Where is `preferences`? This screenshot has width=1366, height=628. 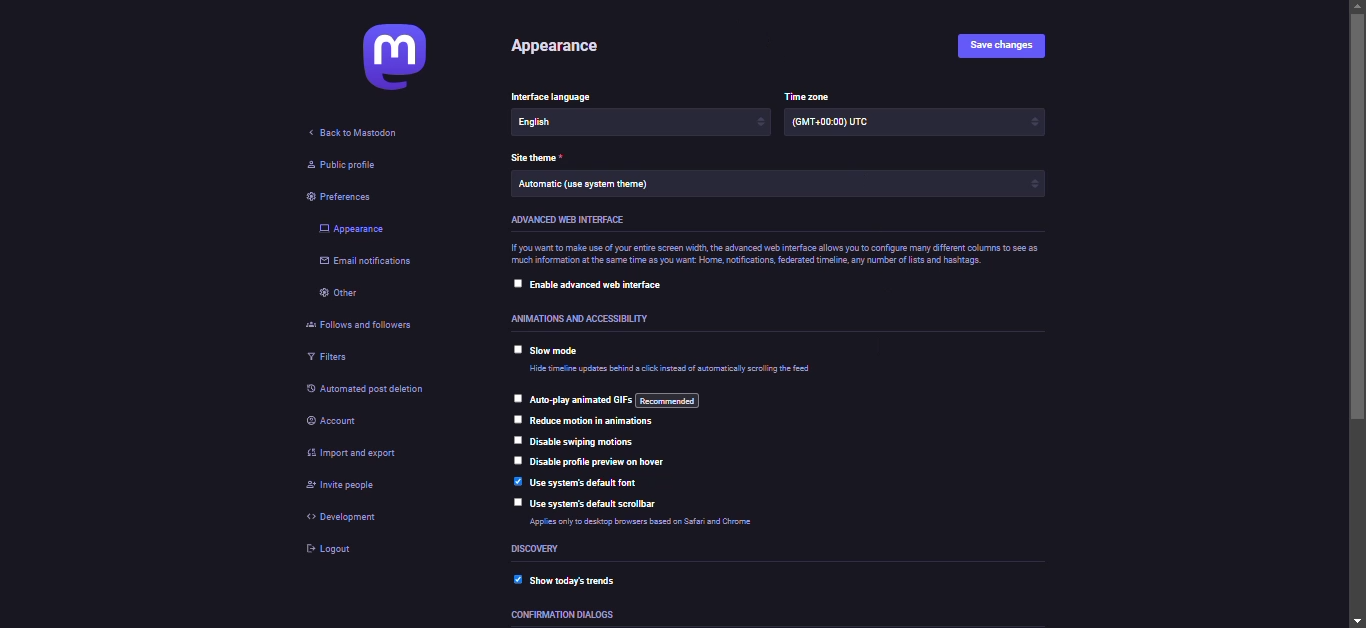
preferences is located at coordinates (339, 197).